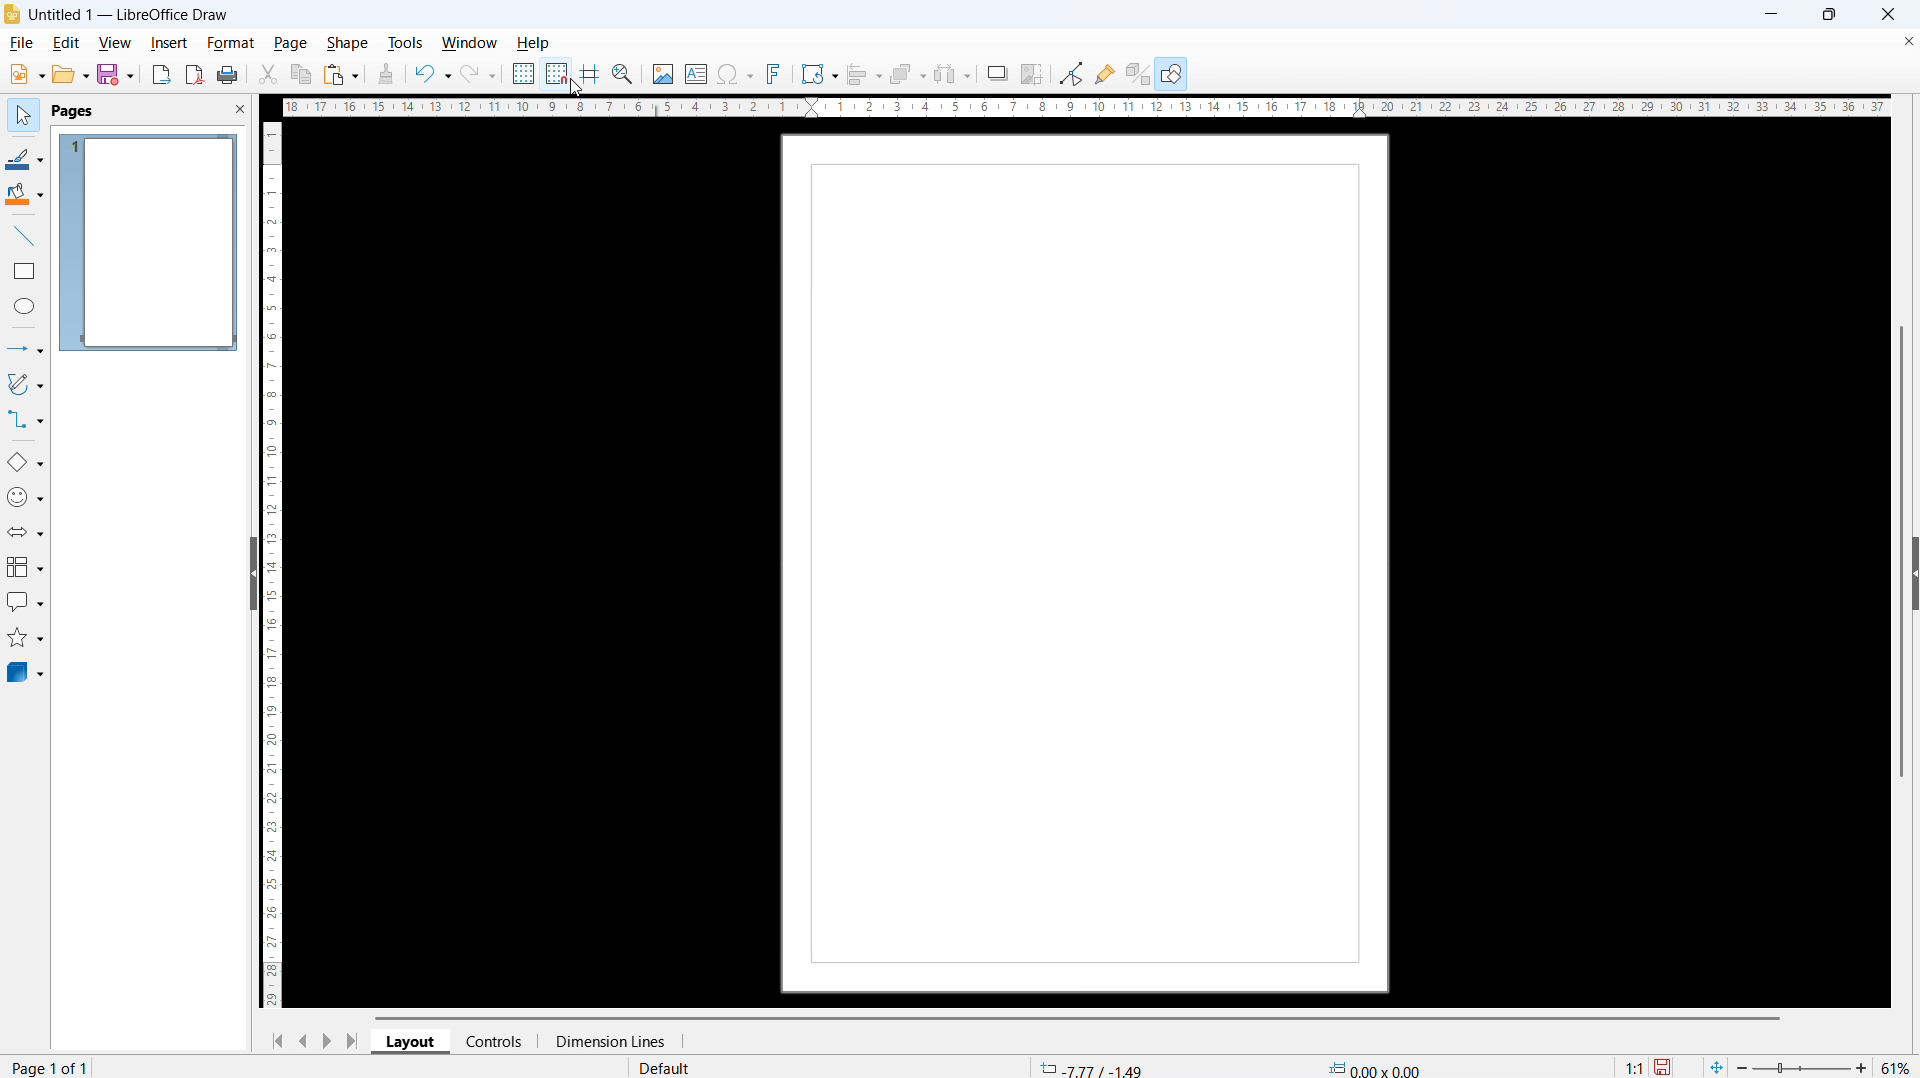  What do you see at coordinates (74, 110) in the screenshot?
I see `pages` at bounding box center [74, 110].